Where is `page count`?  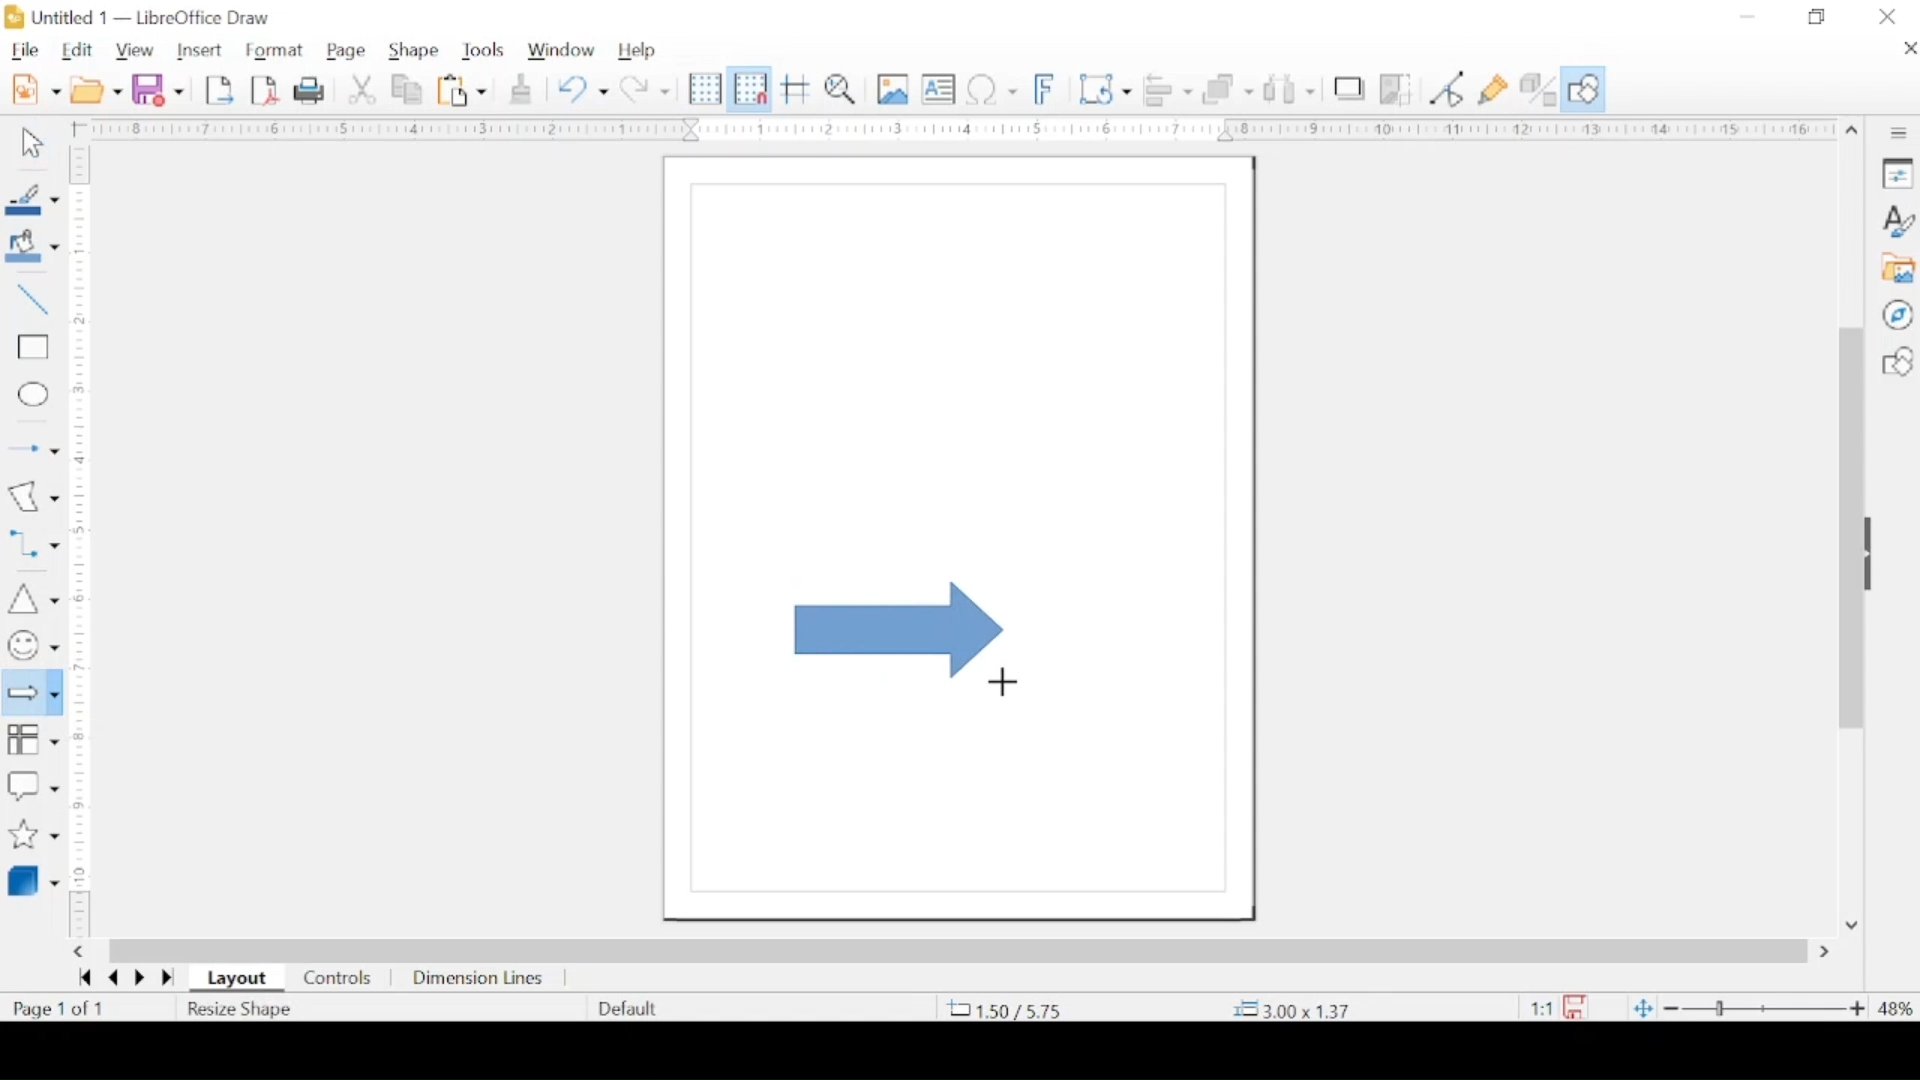 page count is located at coordinates (61, 1009).